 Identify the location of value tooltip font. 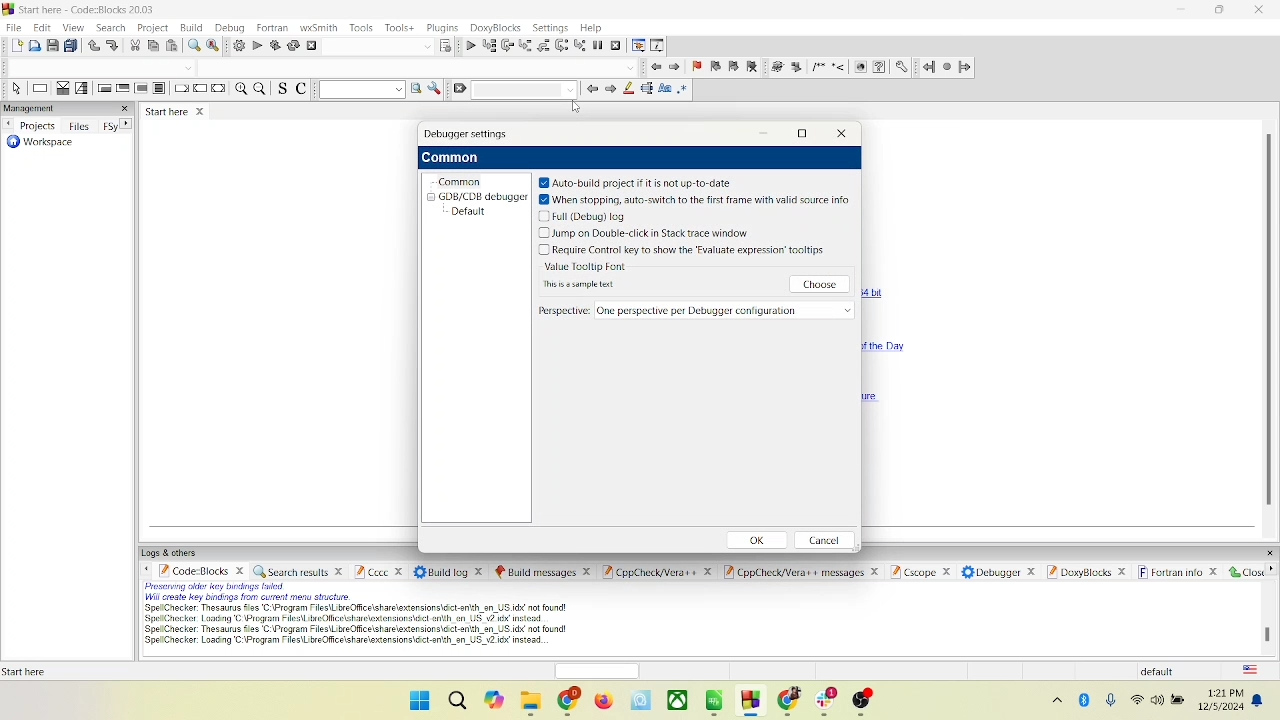
(587, 269).